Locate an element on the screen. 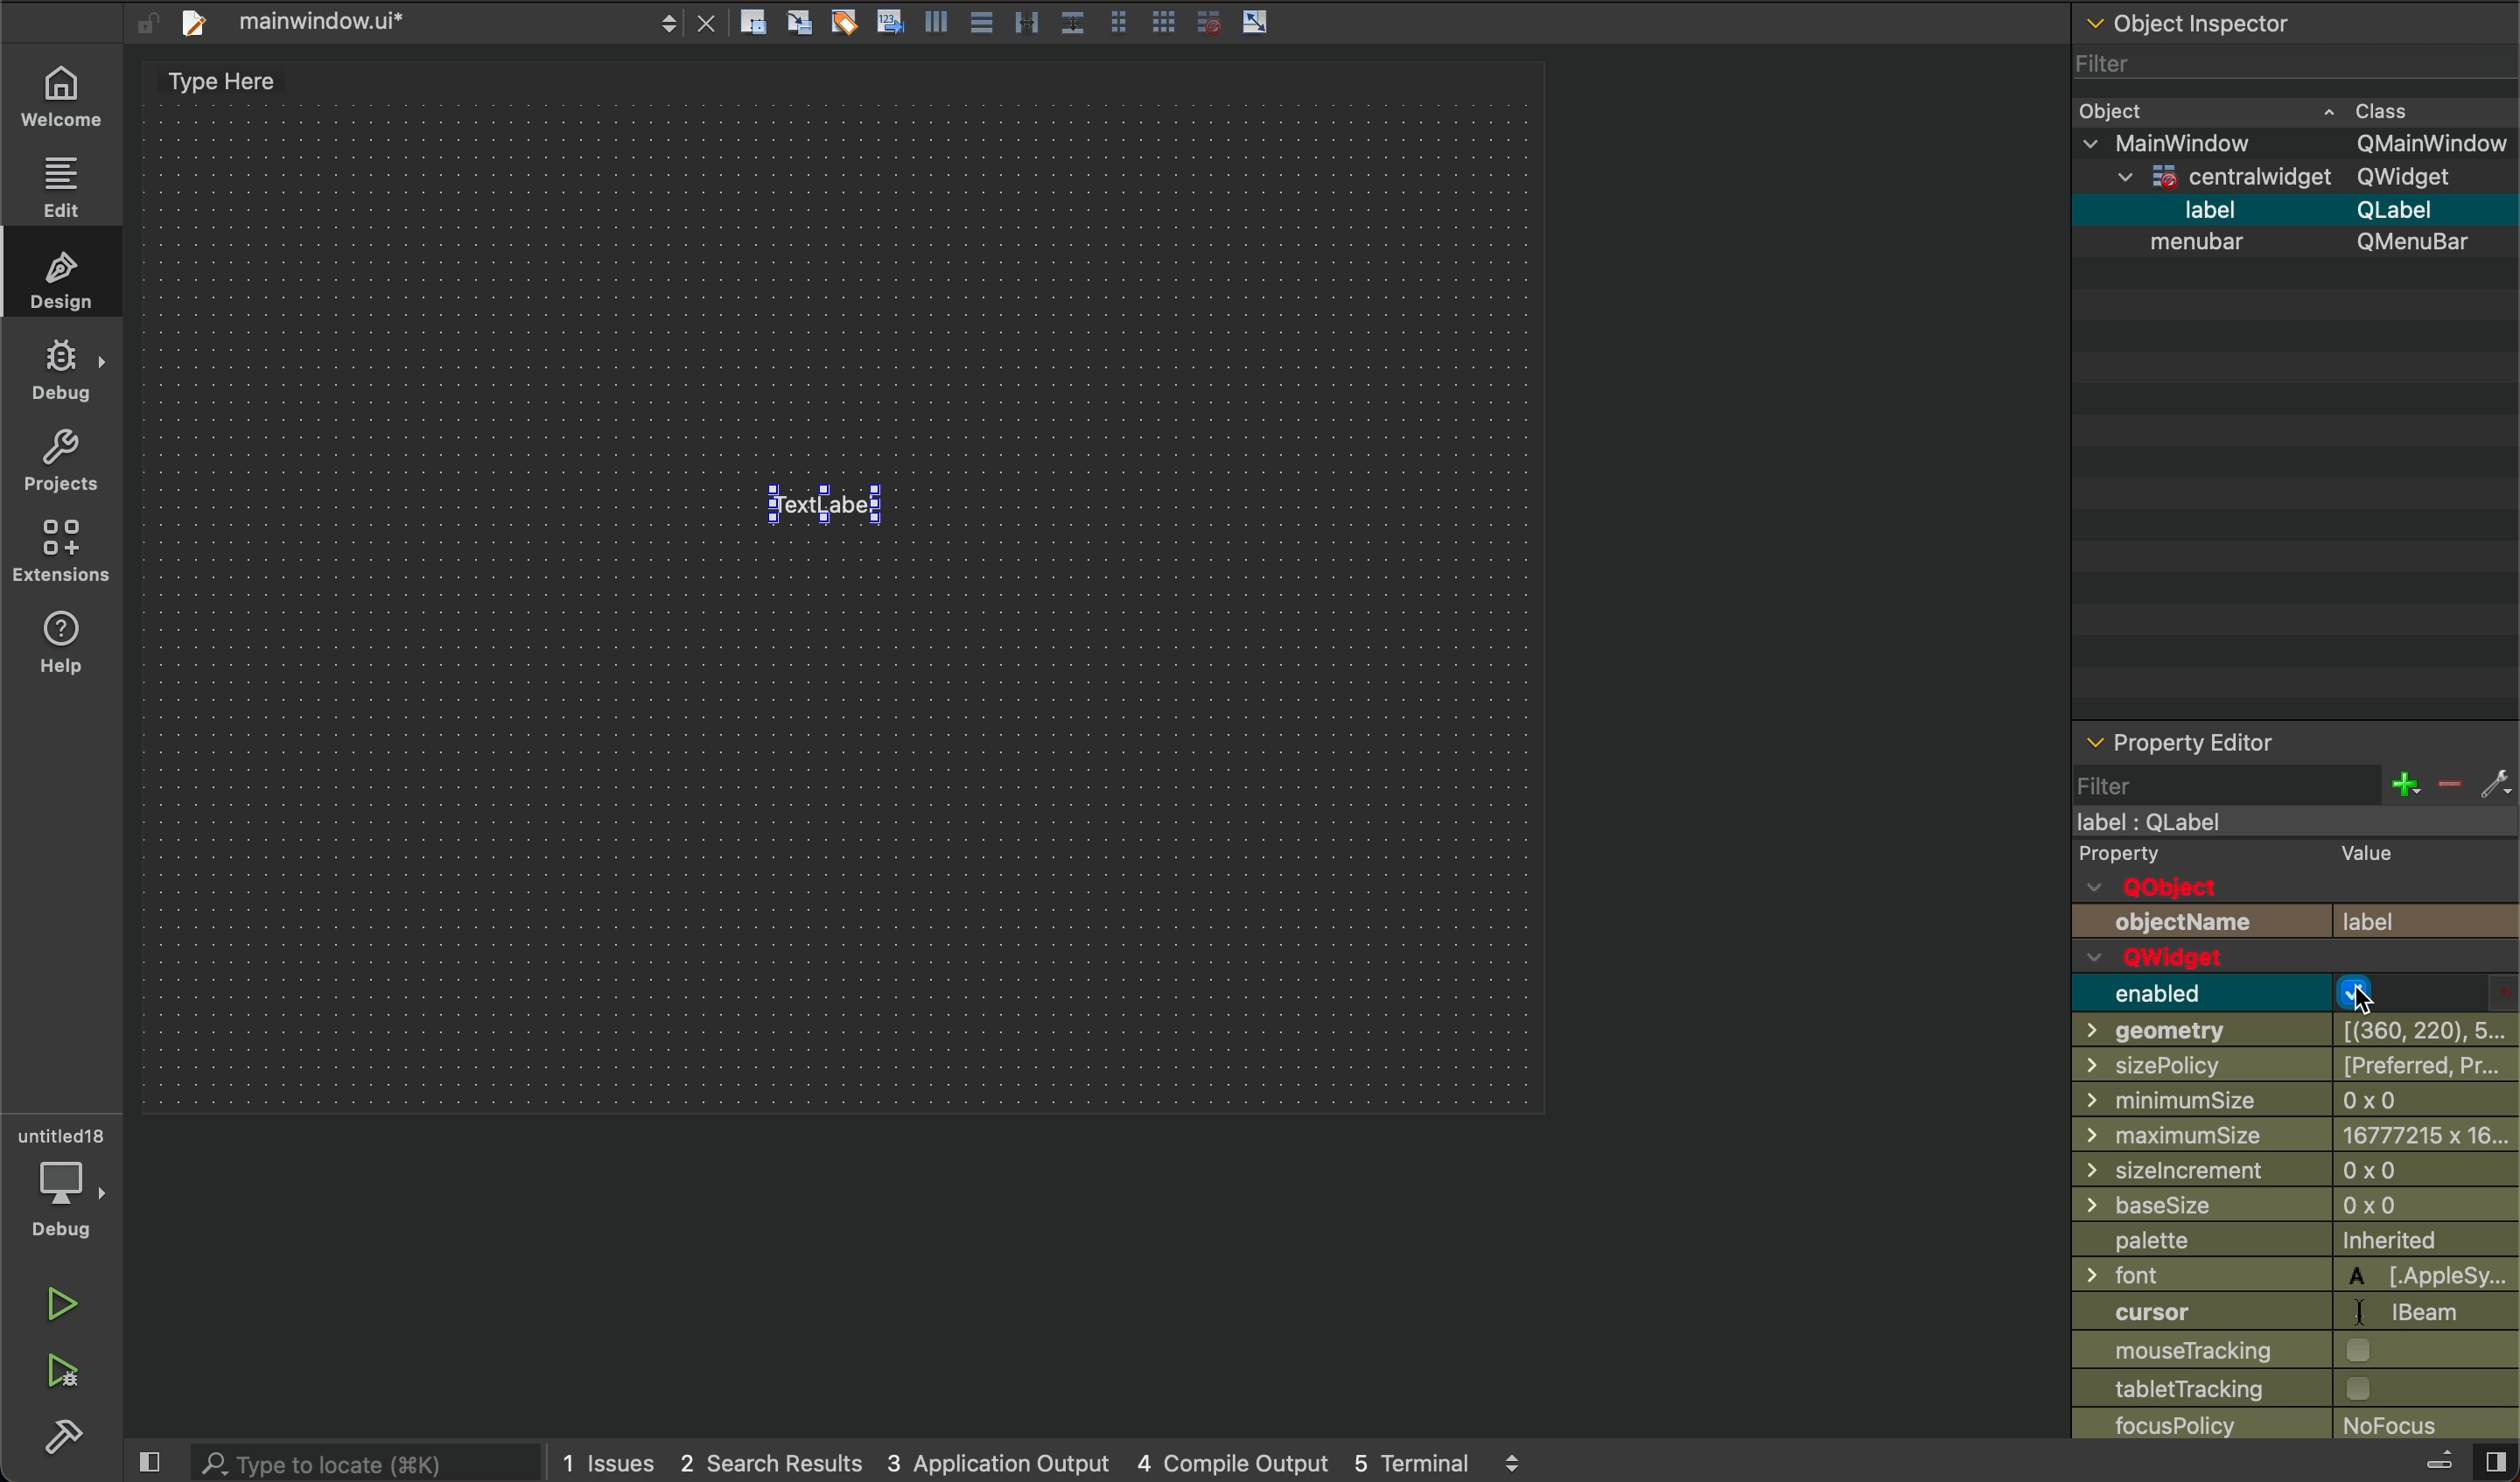 This screenshot has width=2520, height=1482. focusPolicy is located at coordinates (2199, 1424).